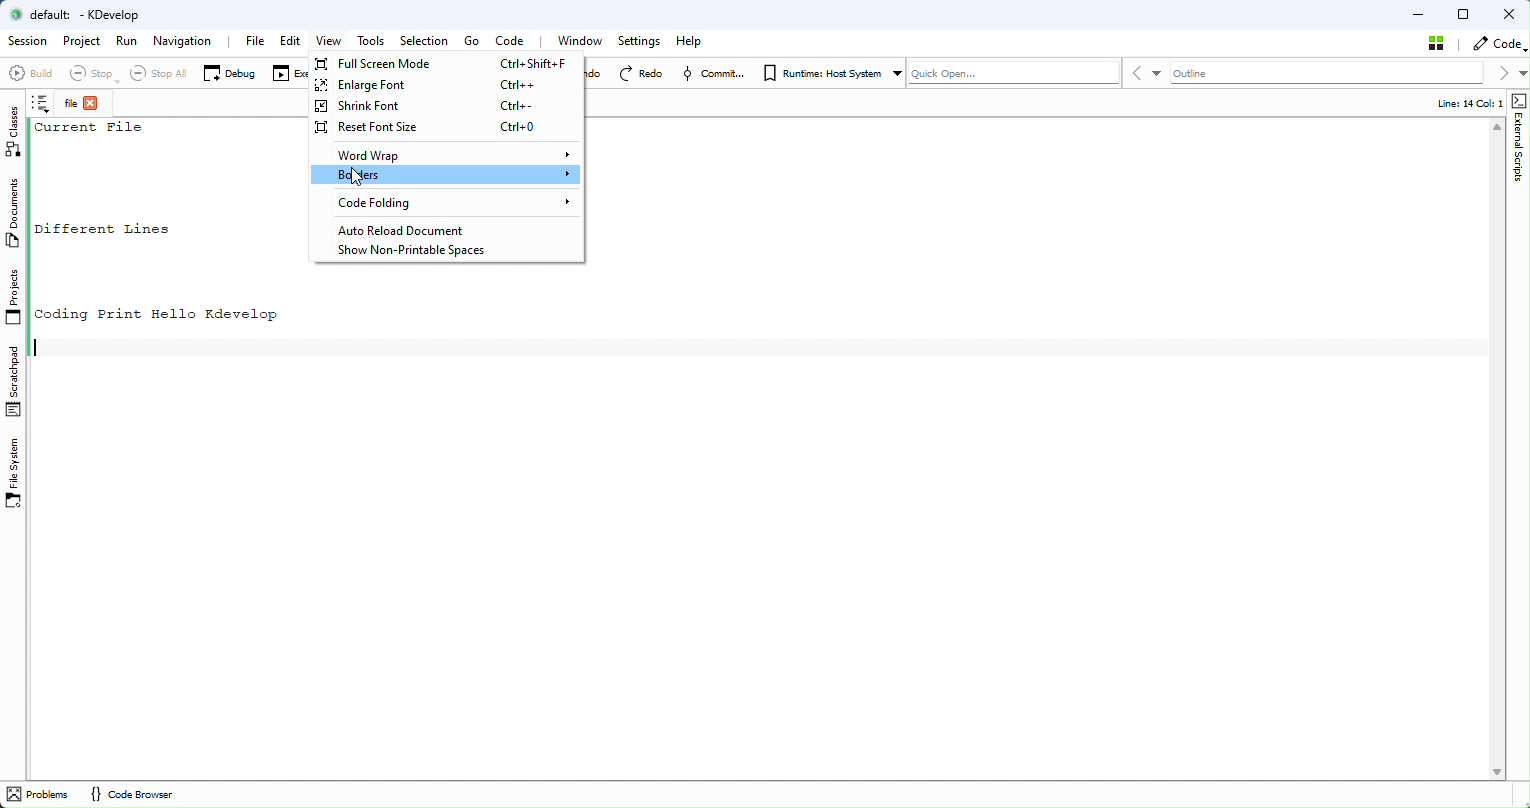 The width and height of the screenshot is (1530, 808). What do you see at coordinates (446, 175) in the screenshot?
I see `Borders` at bounding box center [446, 175].